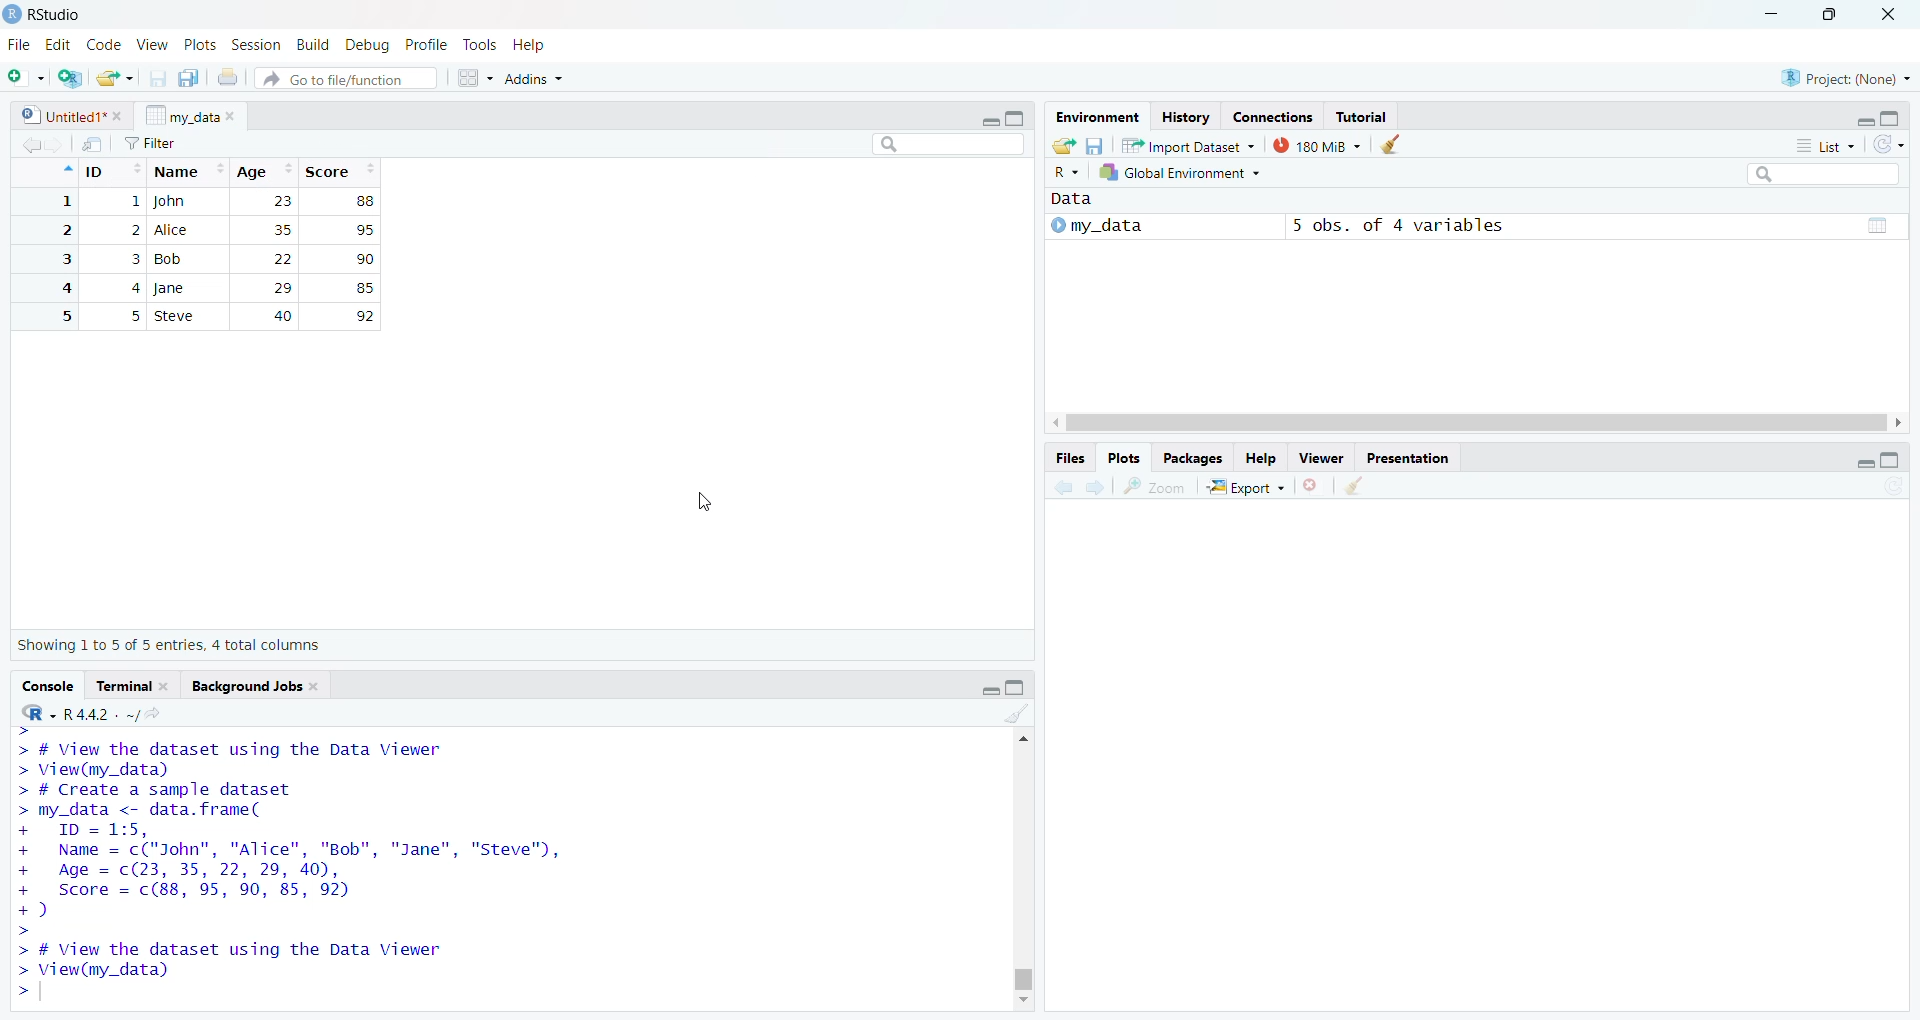  What do you see at coordinates (1388, 147) in the screenshot?
I see `Clear objects from the workspace` at bounding box center [1388, 147].